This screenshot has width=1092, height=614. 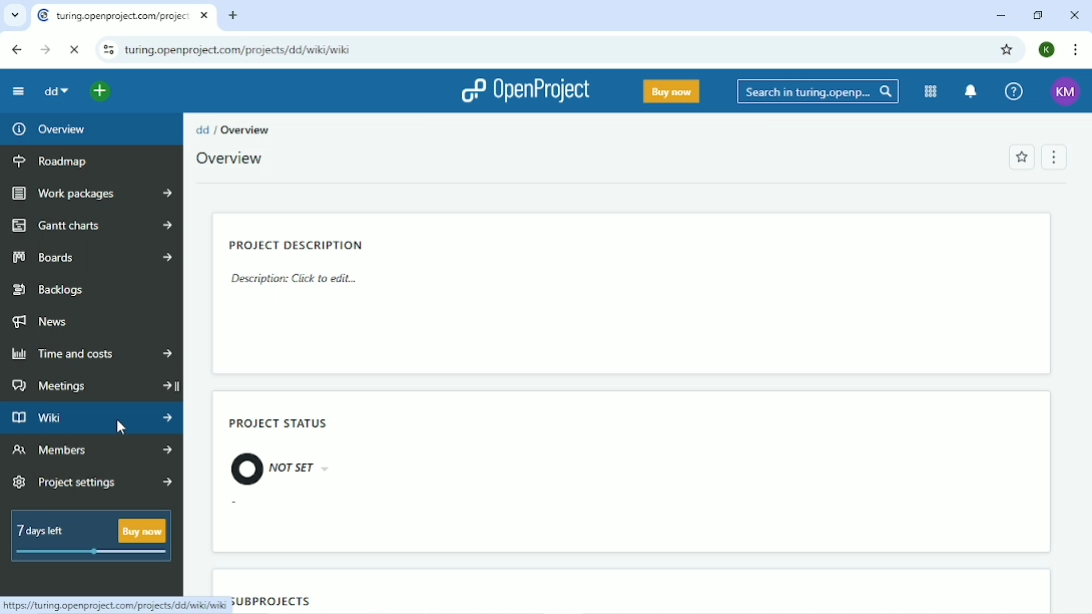 What do you see at coordinates (240, 53) in the screenshot?
I see `Site` at bounding box center [240, 53].